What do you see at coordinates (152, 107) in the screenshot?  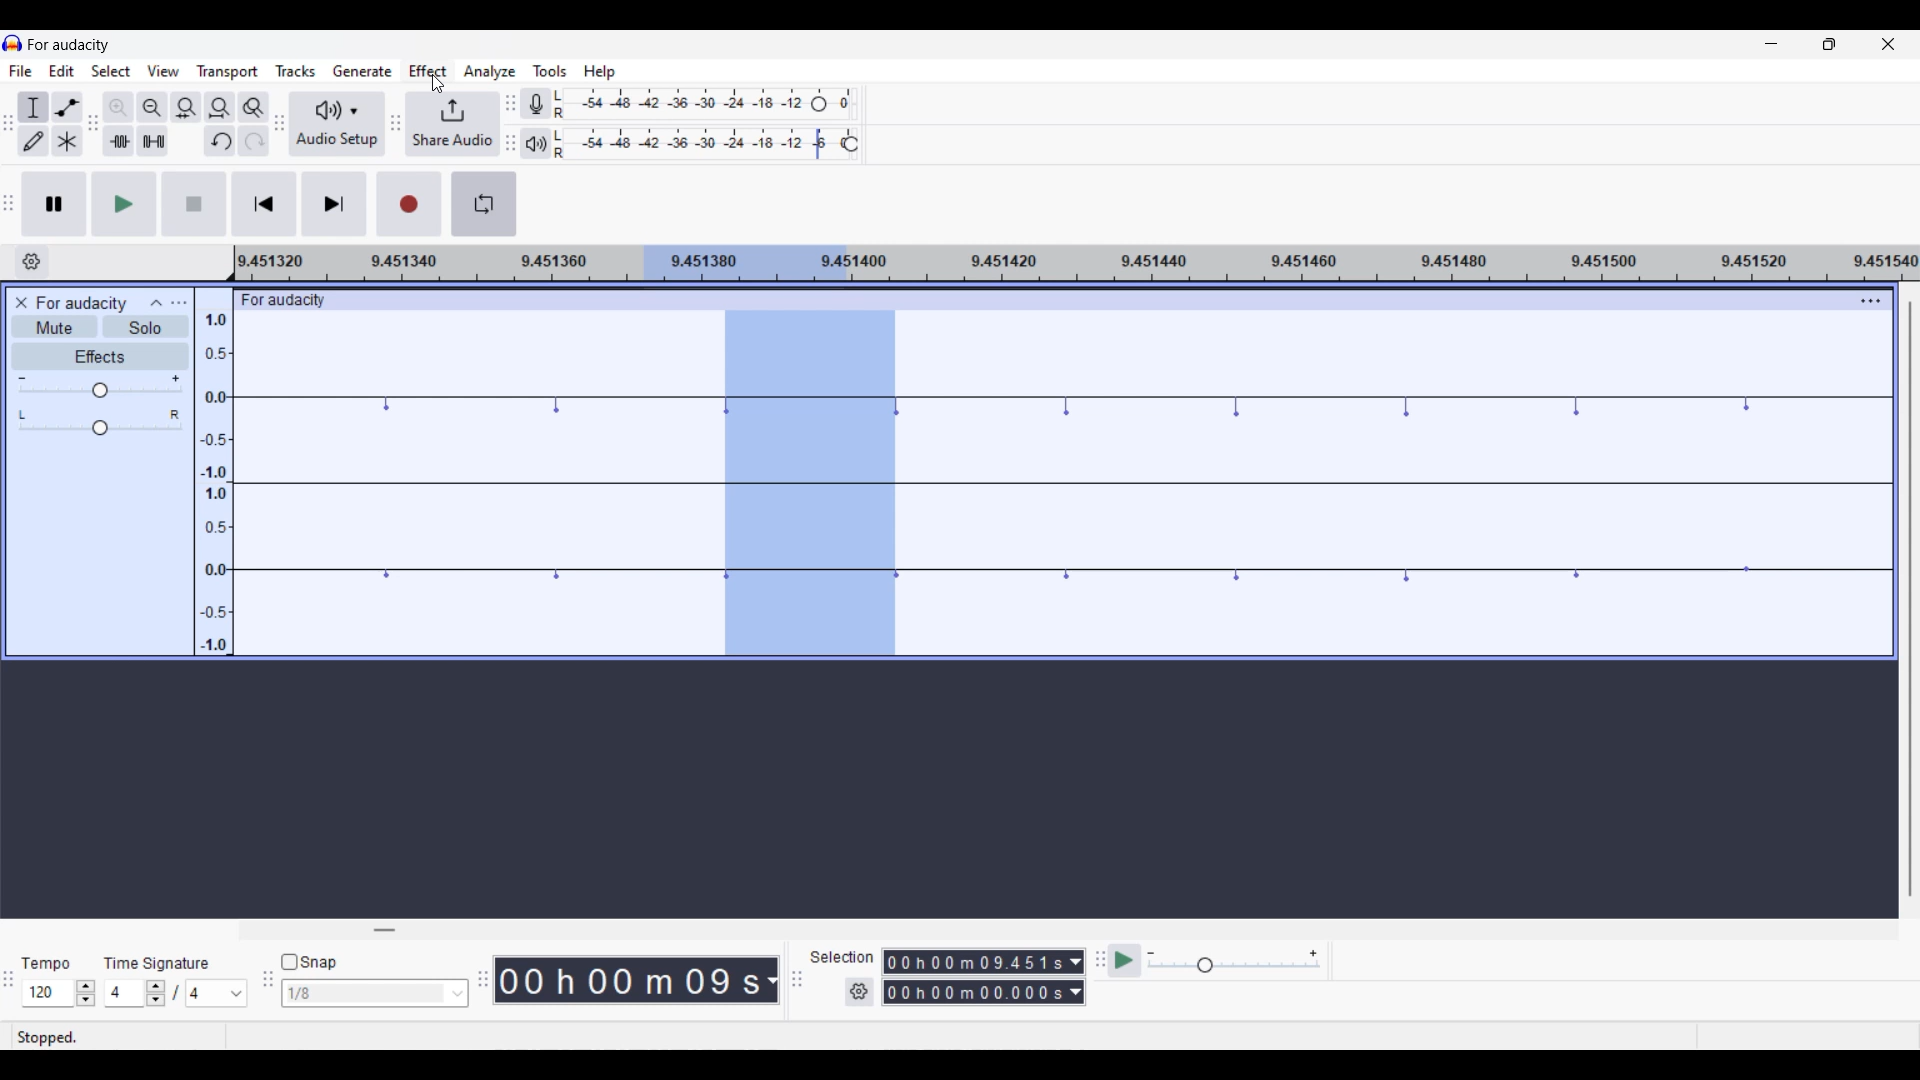 I see `Zoom out` at bounding box center [152, 107].